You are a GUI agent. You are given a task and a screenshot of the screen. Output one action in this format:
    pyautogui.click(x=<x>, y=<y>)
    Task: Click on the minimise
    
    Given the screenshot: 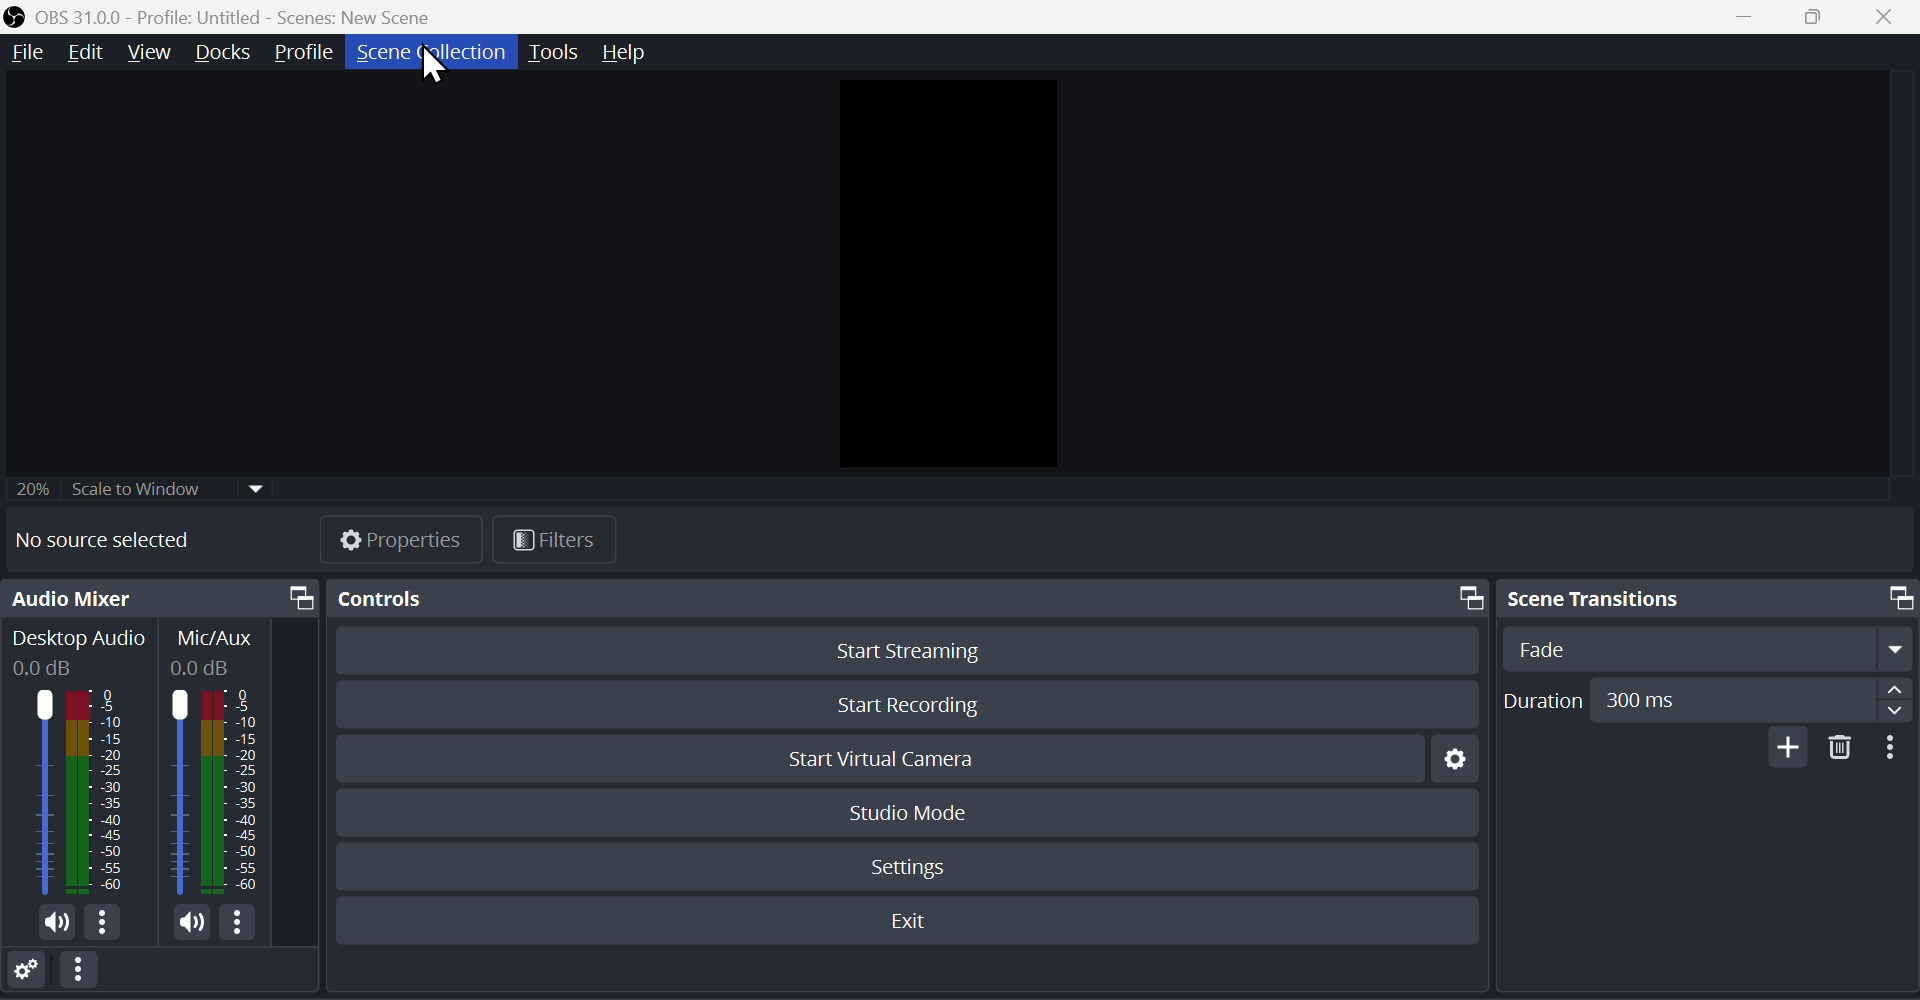 What is the action you would take?
    pyautogui.click(x=1751, y=19)
    